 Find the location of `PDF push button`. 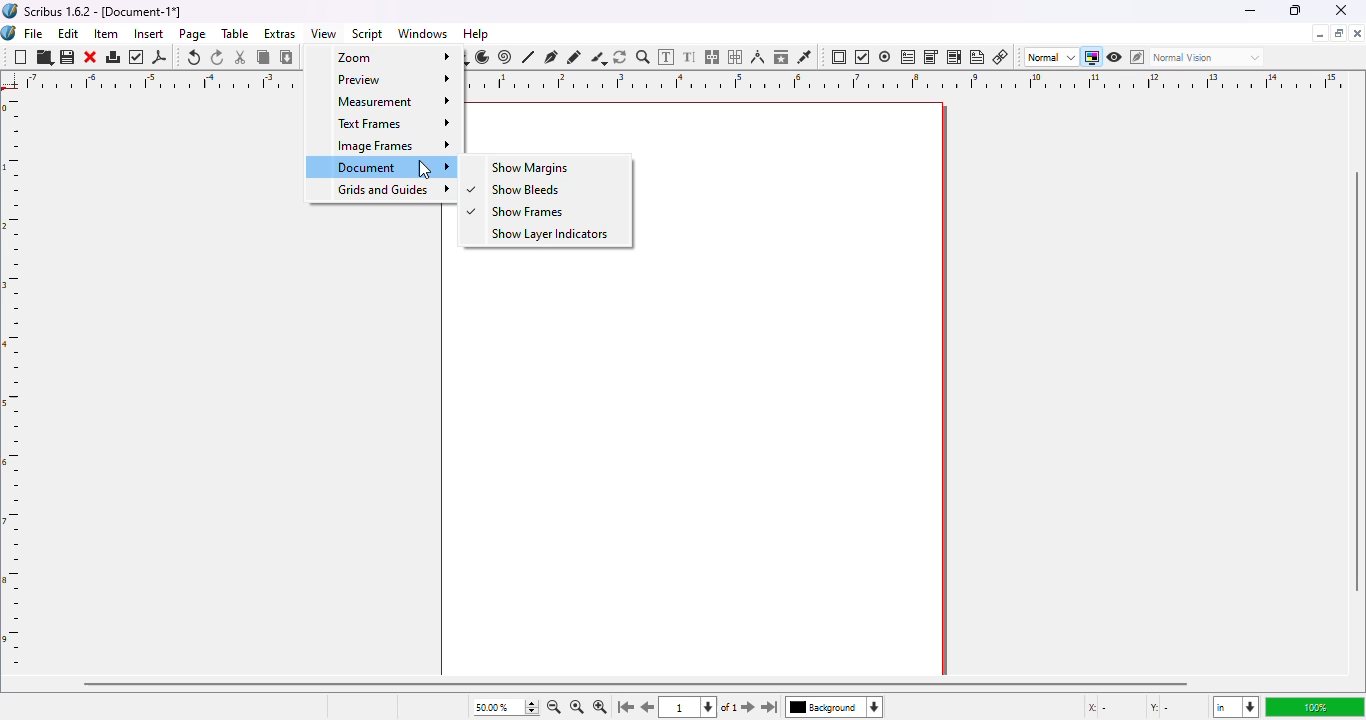

PDF push button is located at coordinates (839, 57).